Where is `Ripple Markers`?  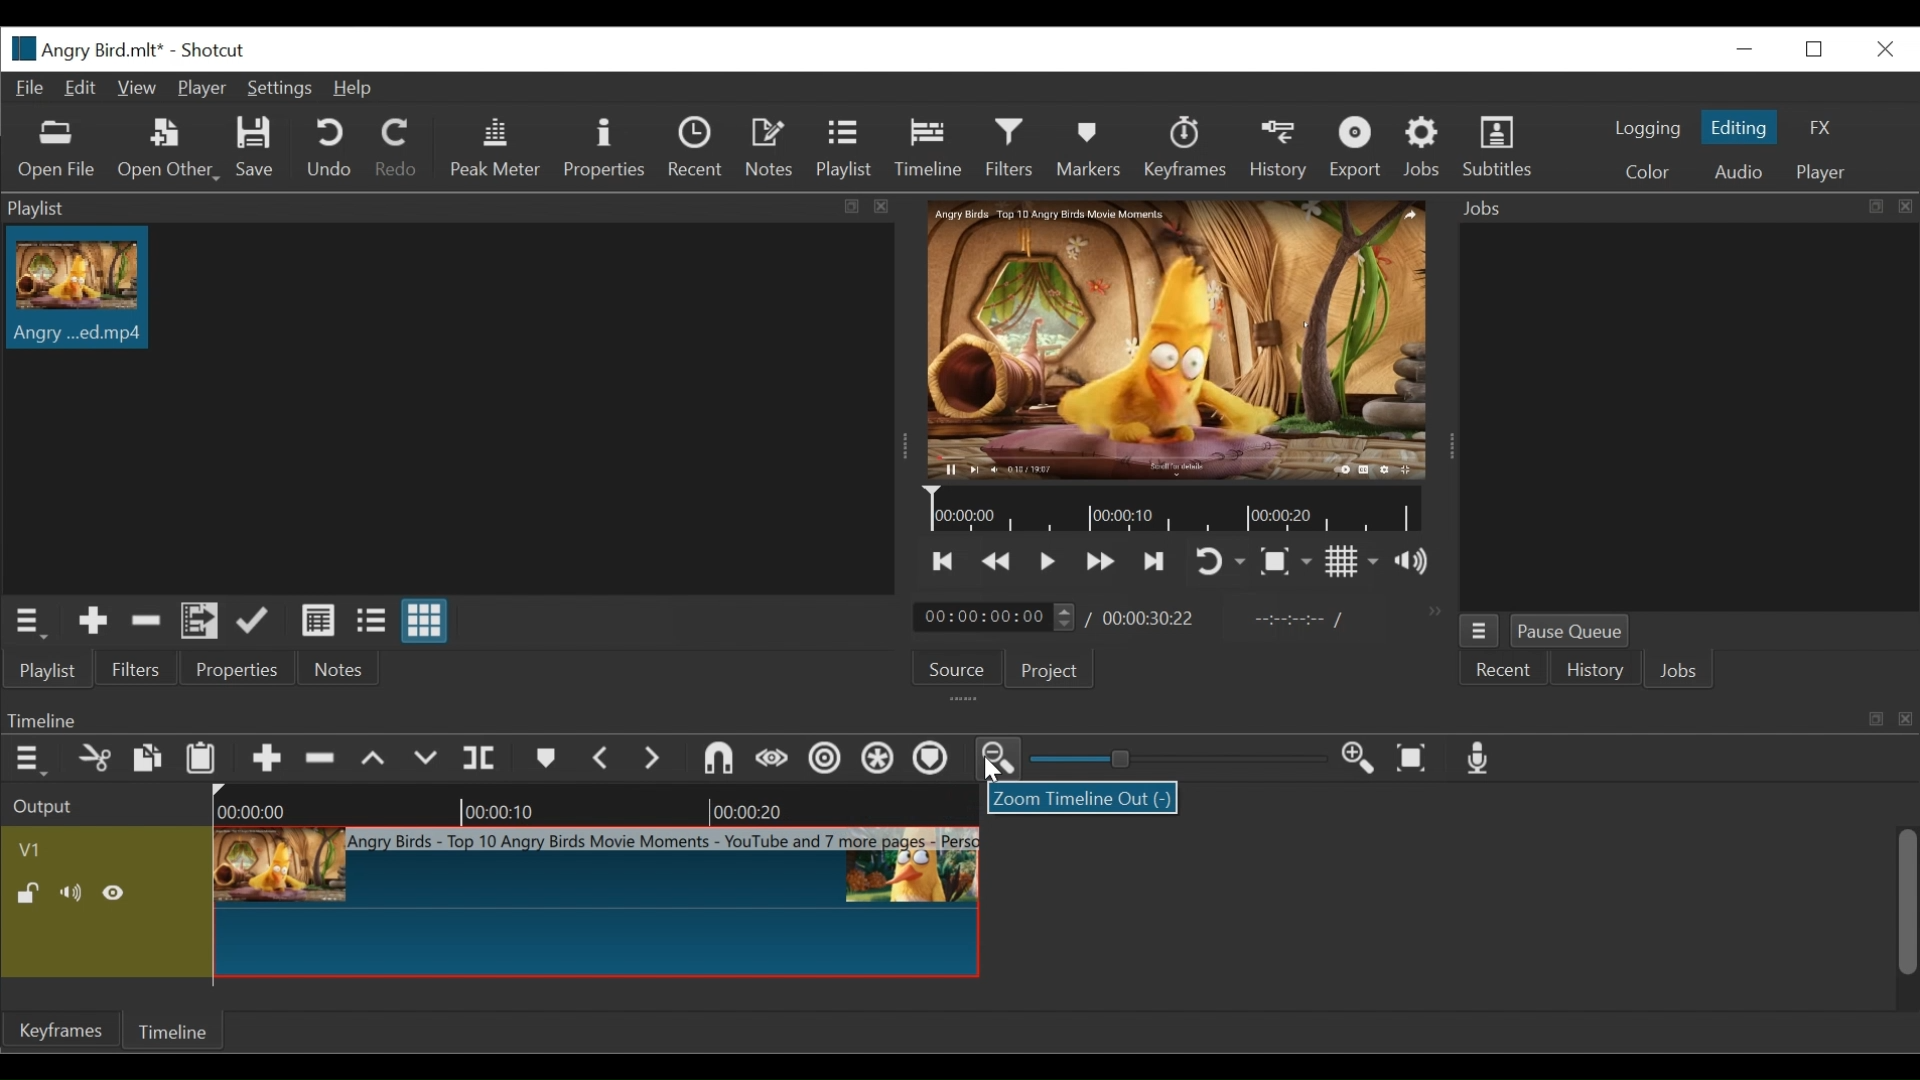 Ripple Markers is located at coordinates (935, 761).